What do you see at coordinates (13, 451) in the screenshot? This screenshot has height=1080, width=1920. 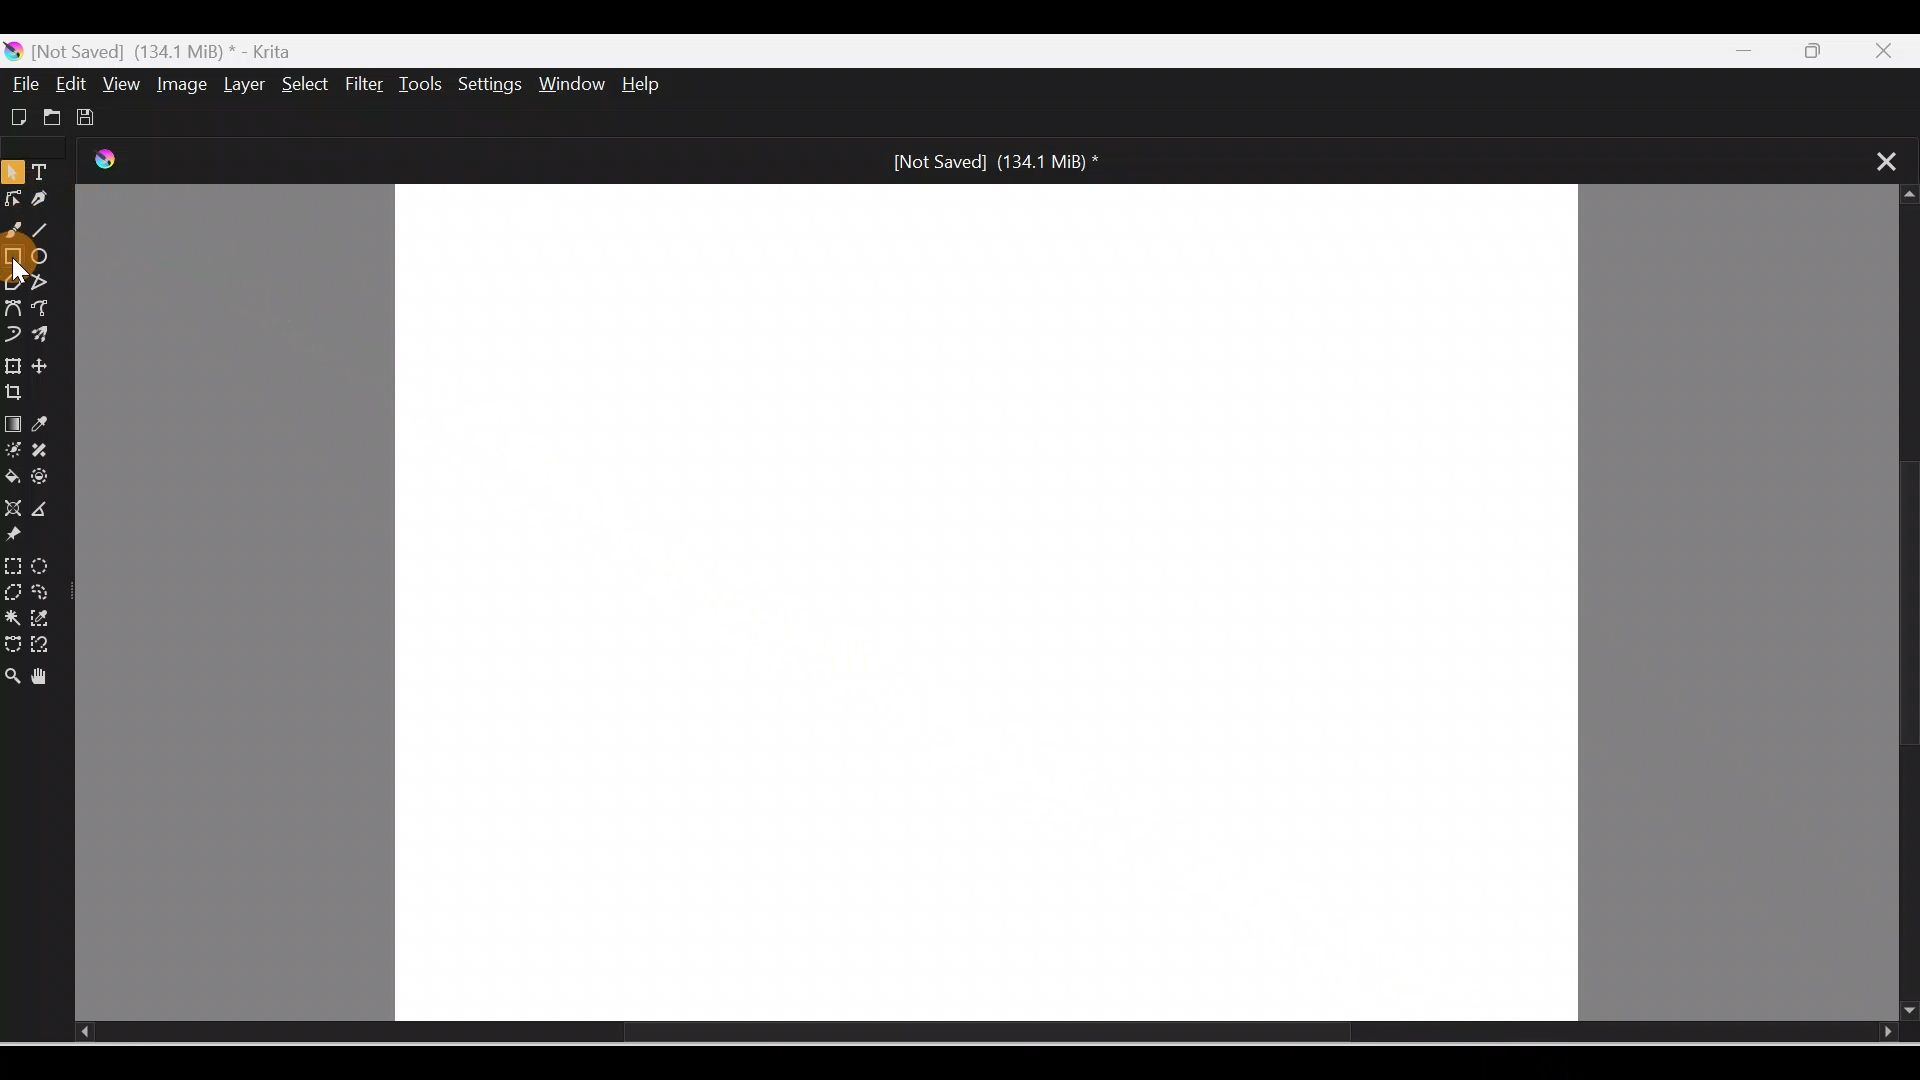 I see `Colorize mask tool` at bounding box center [13, 451].